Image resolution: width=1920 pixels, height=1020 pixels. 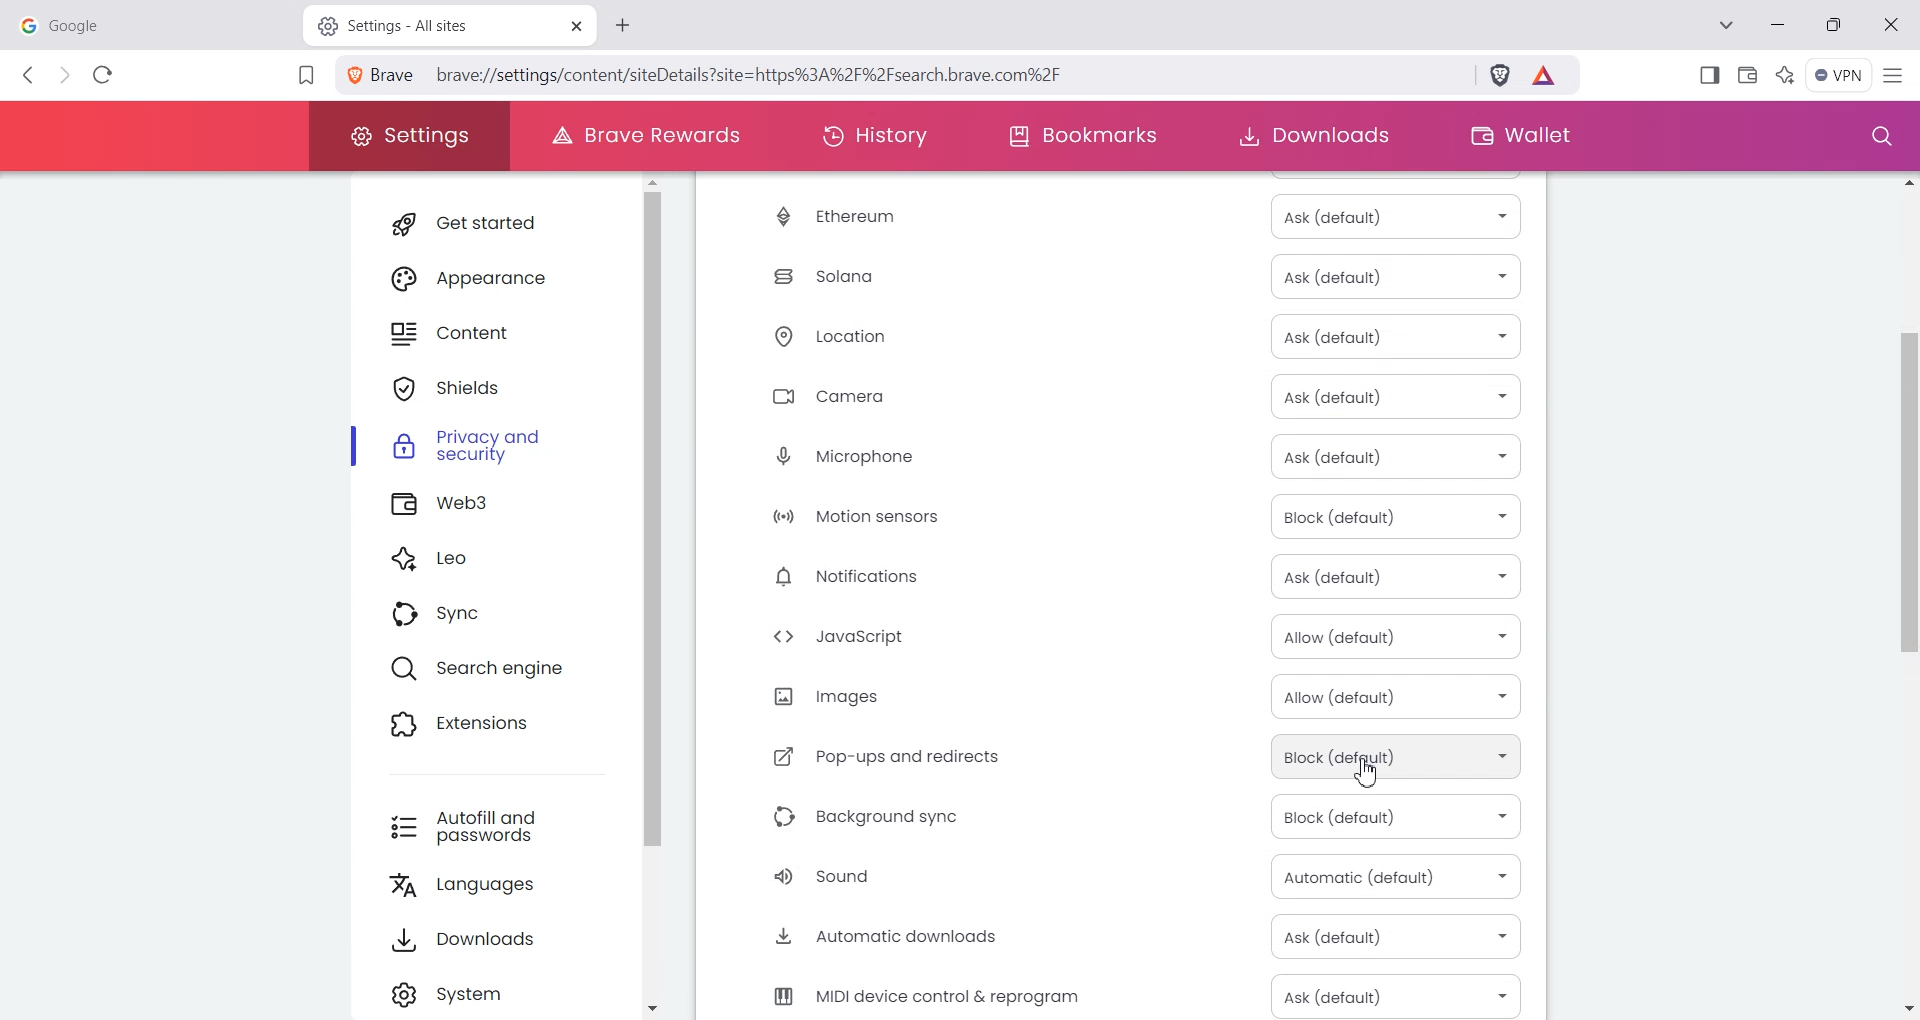 What do you see at coordinates (103, 74) in the screenshot?
I see `Reload` at bounding box center [103, 74].